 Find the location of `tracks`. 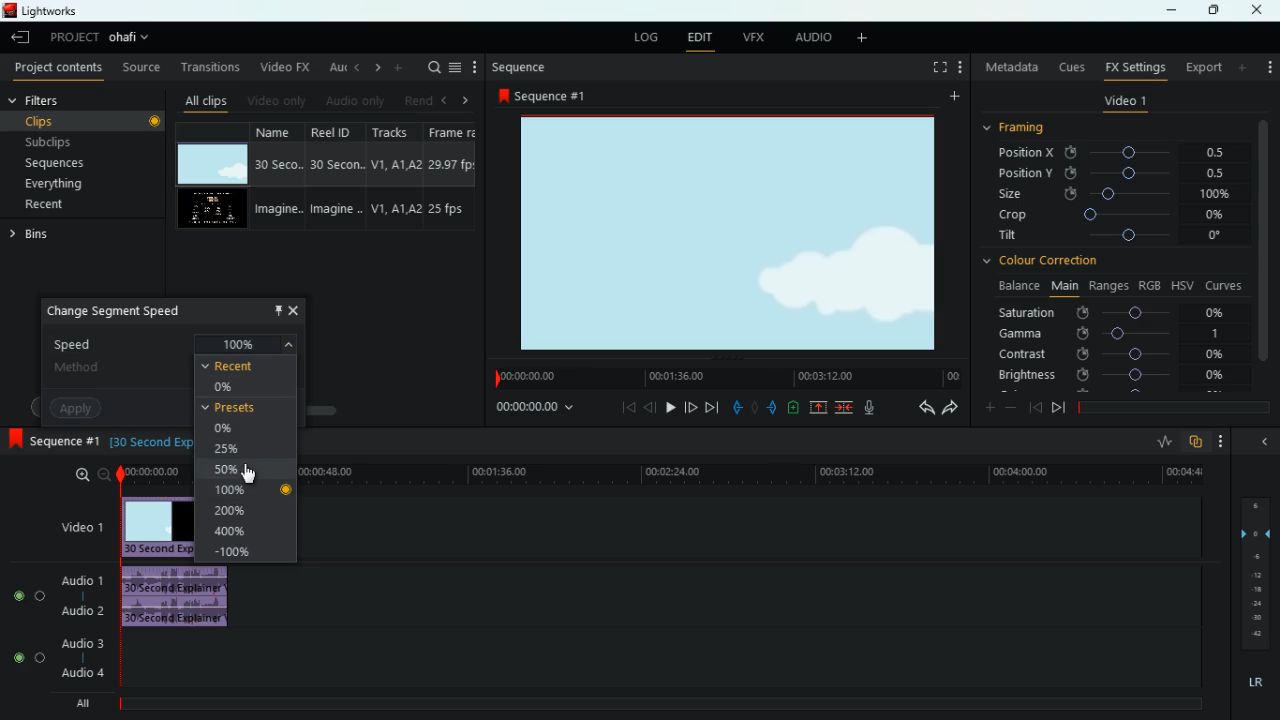

tracks is located at coordinates (390, 177).